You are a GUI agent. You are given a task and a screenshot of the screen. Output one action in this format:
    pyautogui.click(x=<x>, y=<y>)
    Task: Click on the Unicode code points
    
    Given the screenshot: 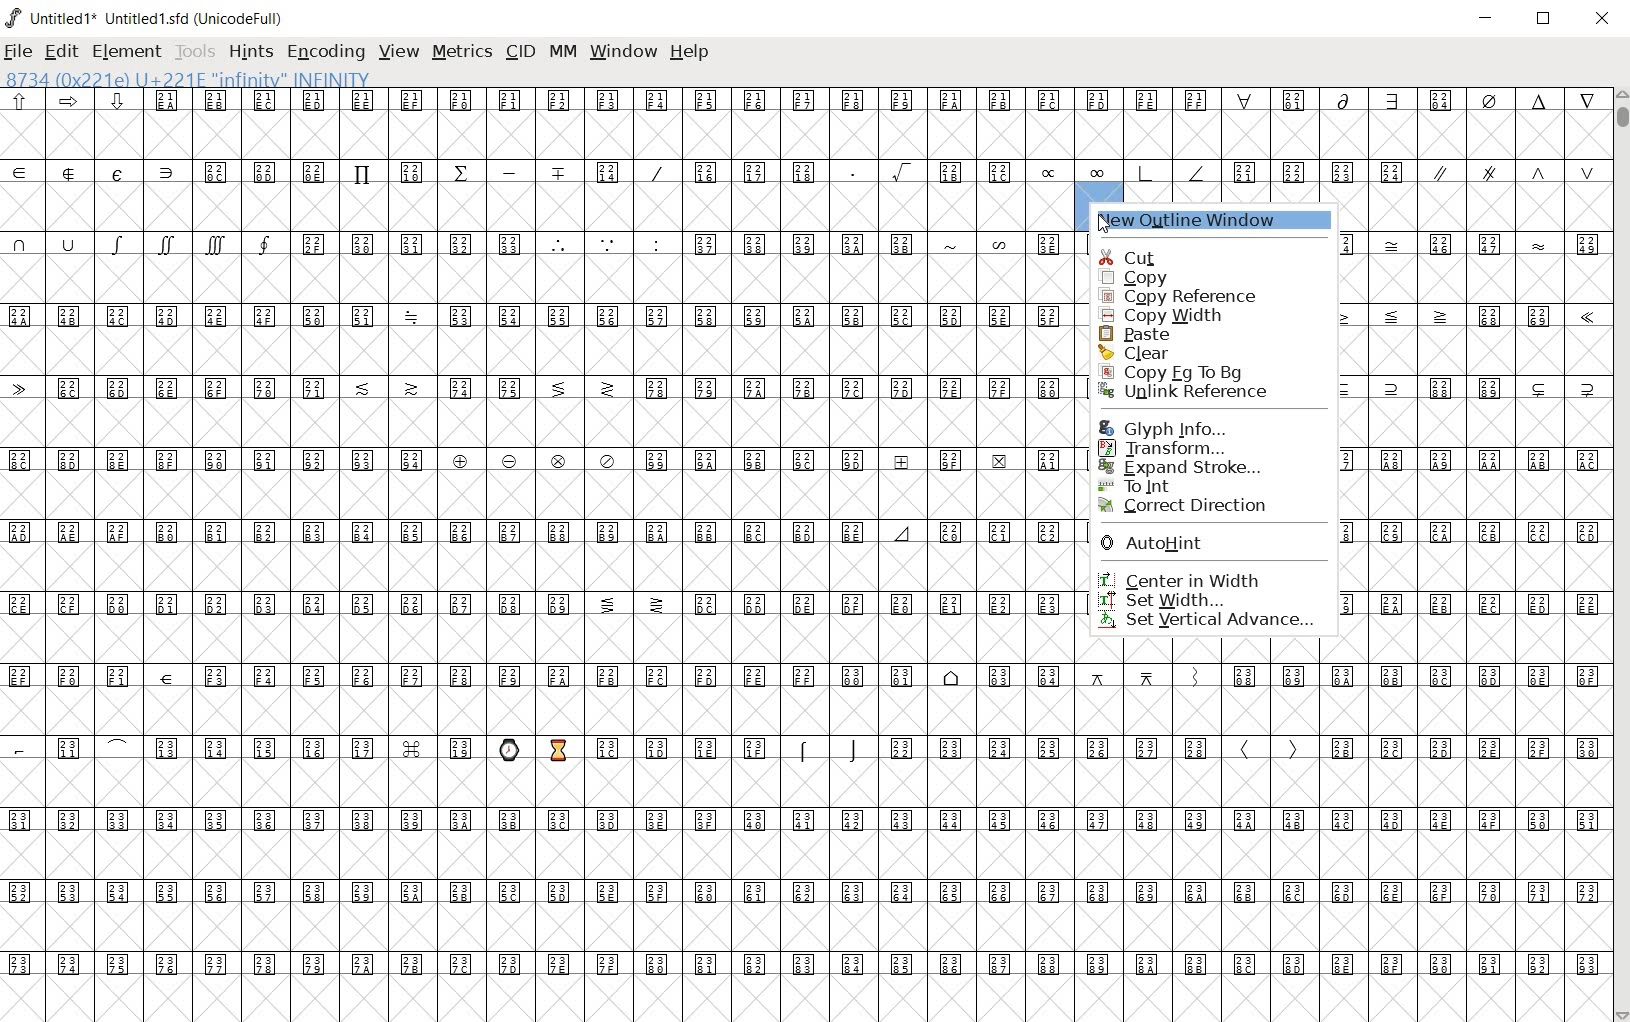 What is the action you would take?
    pyautogui.click(x=675, y=748)
    